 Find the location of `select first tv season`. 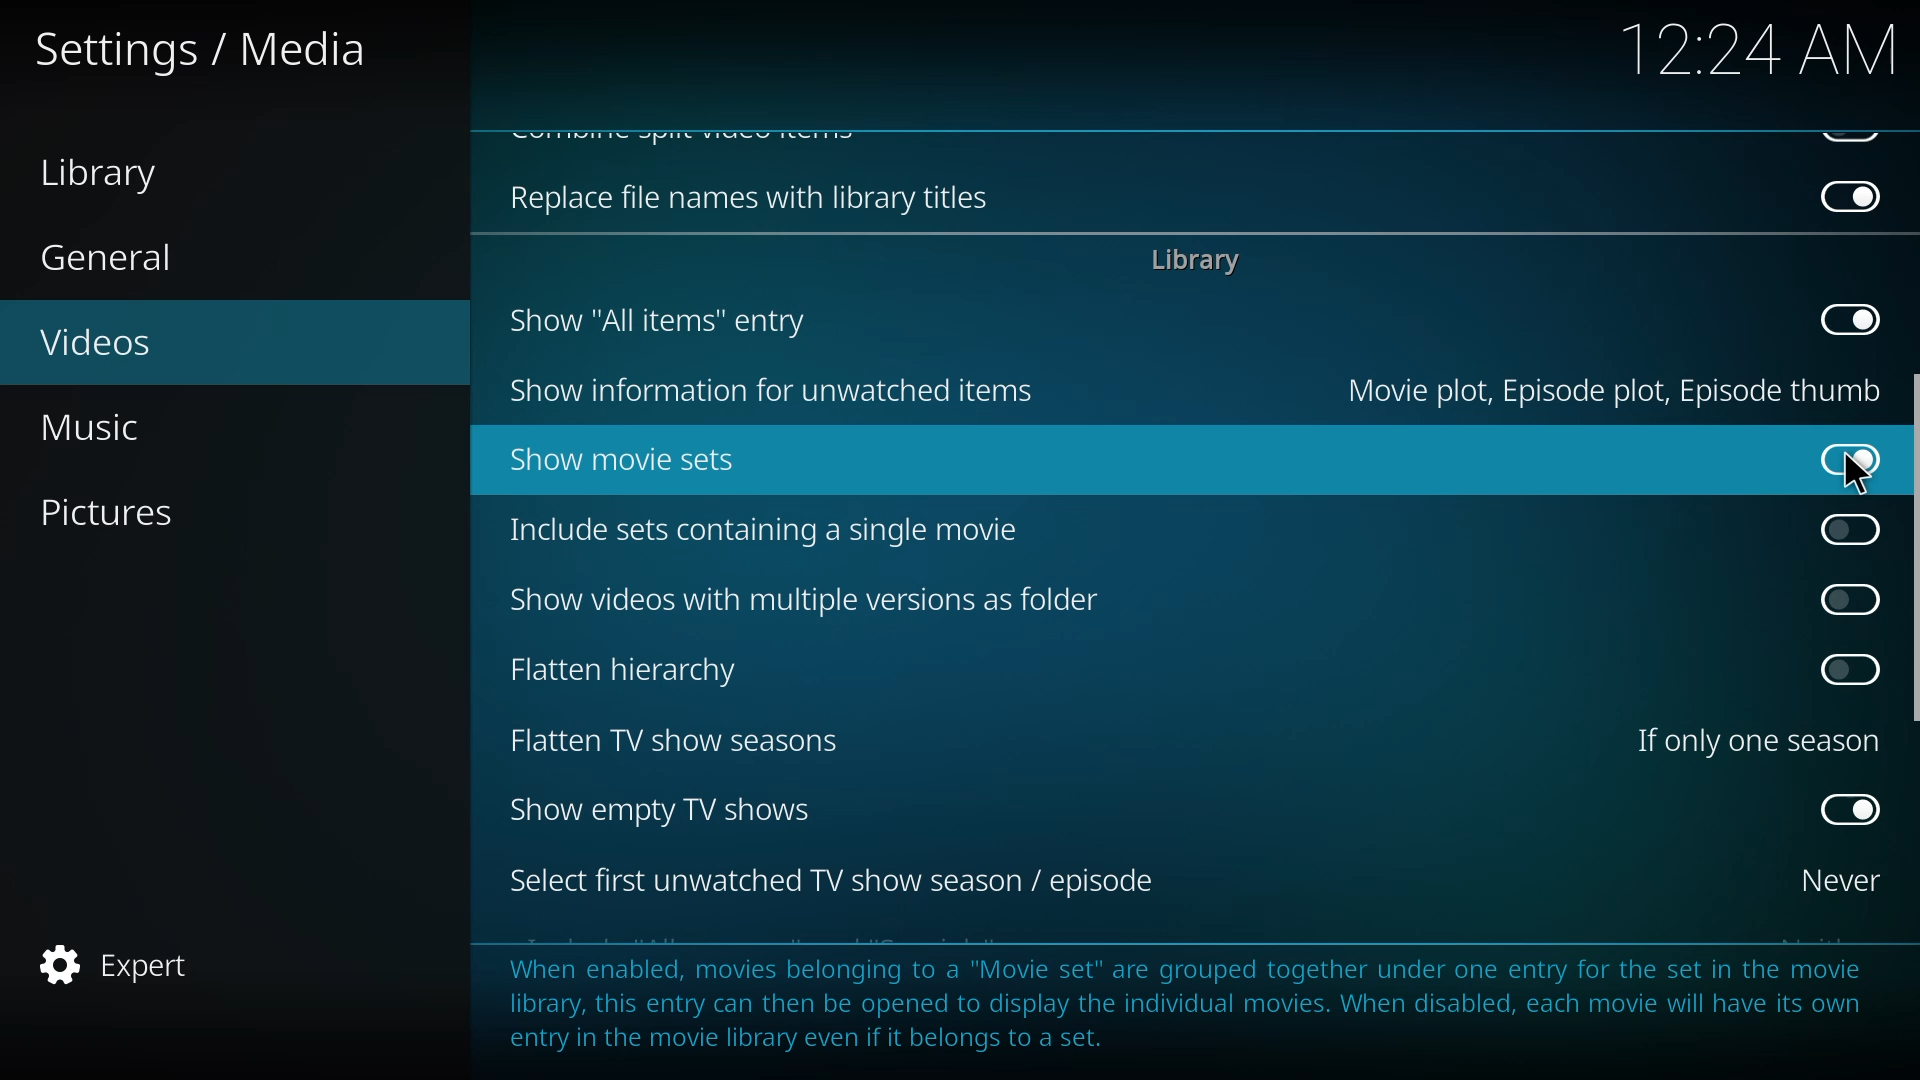

select first tv season is located at coordinates (838, 884).